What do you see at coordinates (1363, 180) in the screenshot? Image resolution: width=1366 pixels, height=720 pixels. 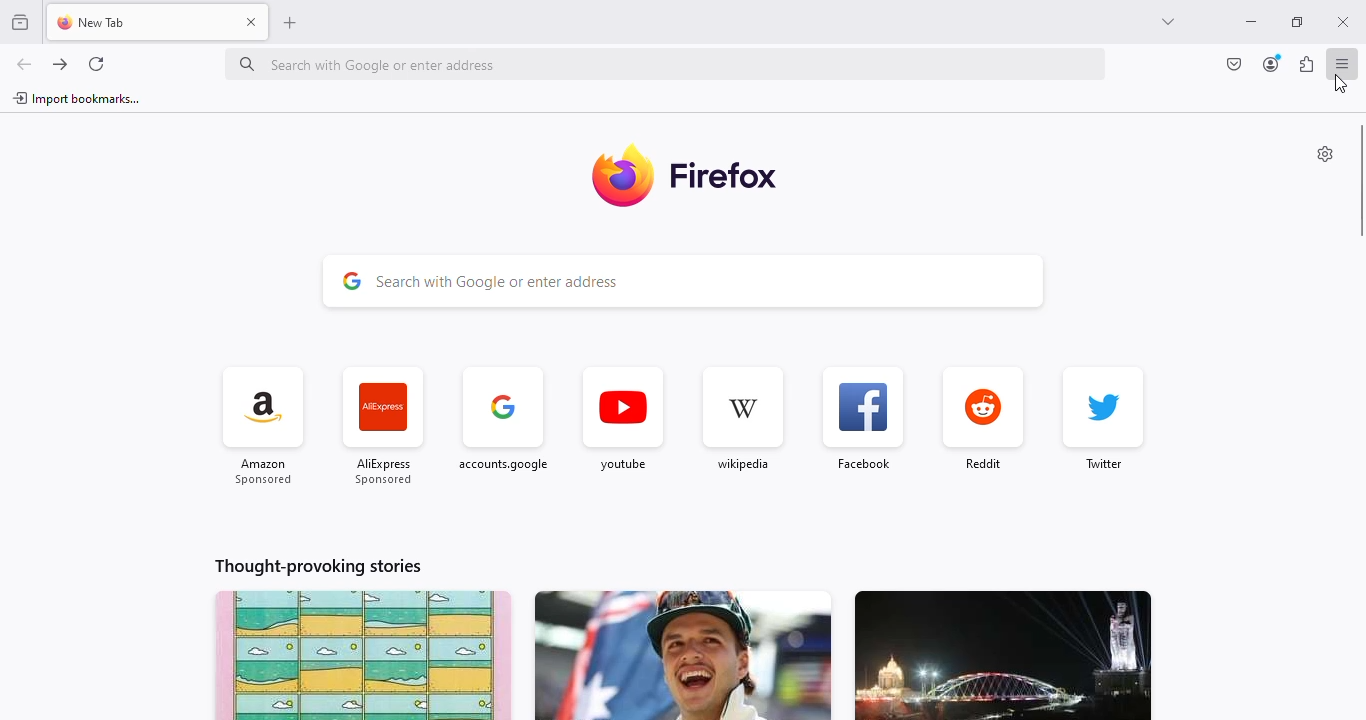 I see `vertical scroll bar` at bounding box center [1363, 180].